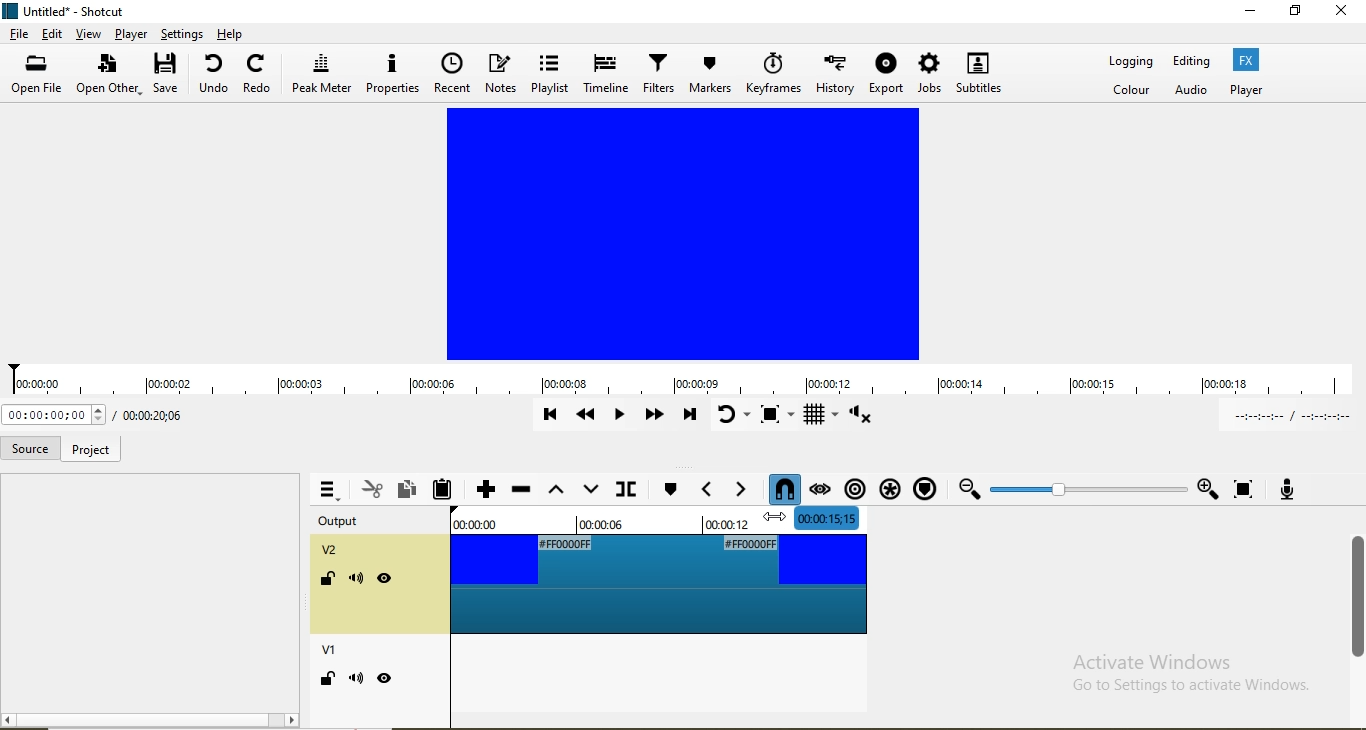  Describe the element at coordinates (40, 76) in the screenshot. I see `open file` at that location.